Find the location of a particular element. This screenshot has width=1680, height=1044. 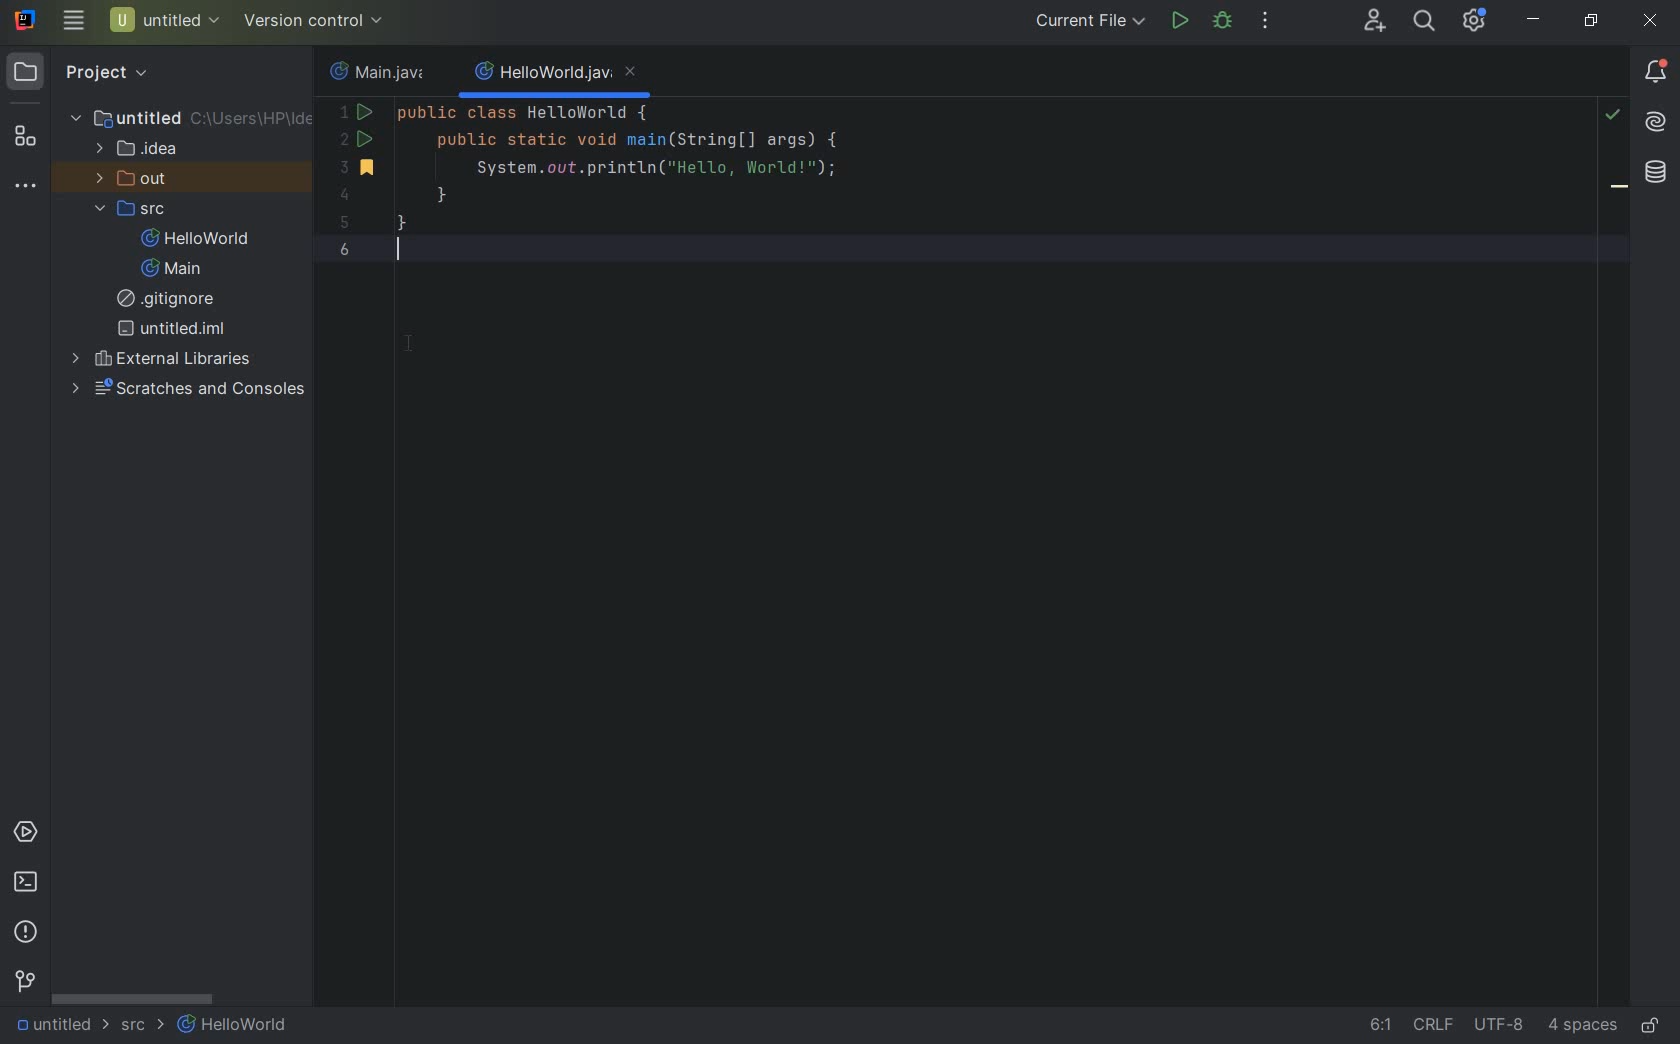

minimize is located at coordinates (1534, 20).